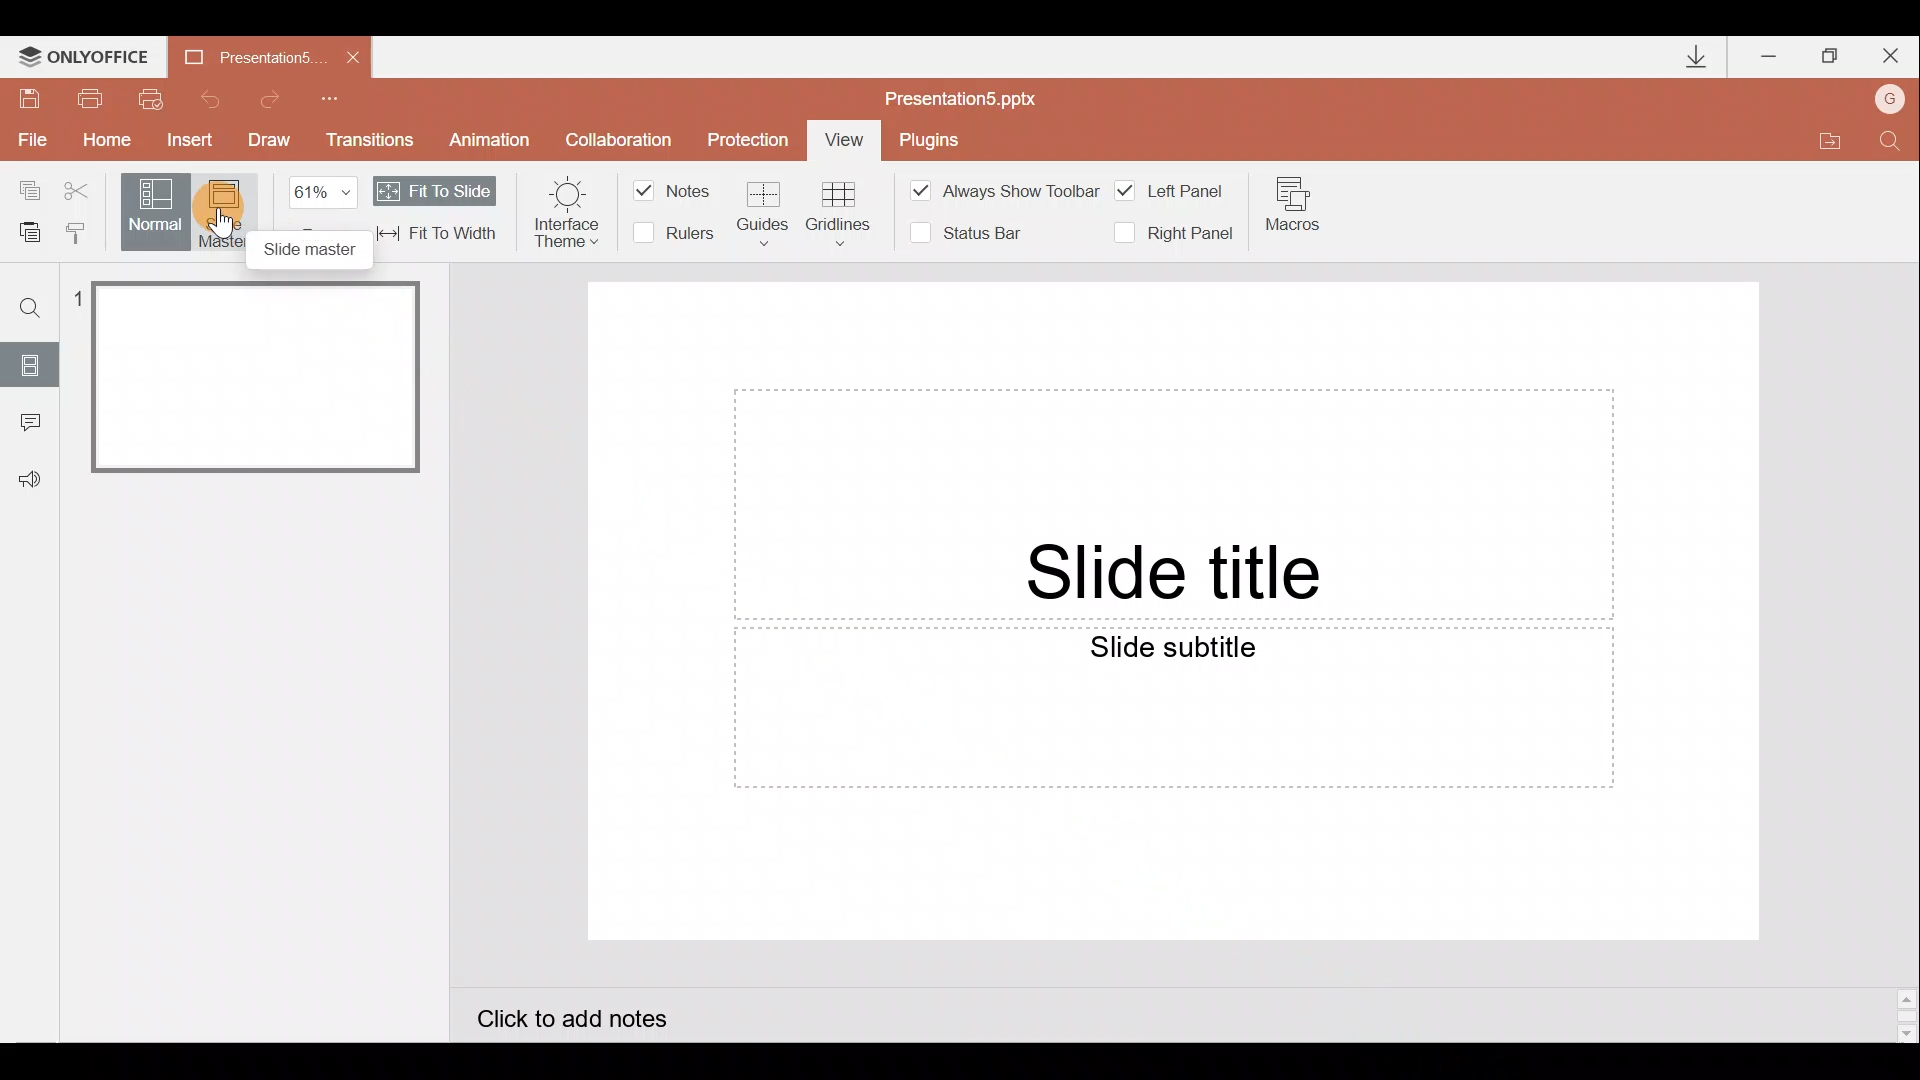  I want to click on Gridlines, so click(841, 213).